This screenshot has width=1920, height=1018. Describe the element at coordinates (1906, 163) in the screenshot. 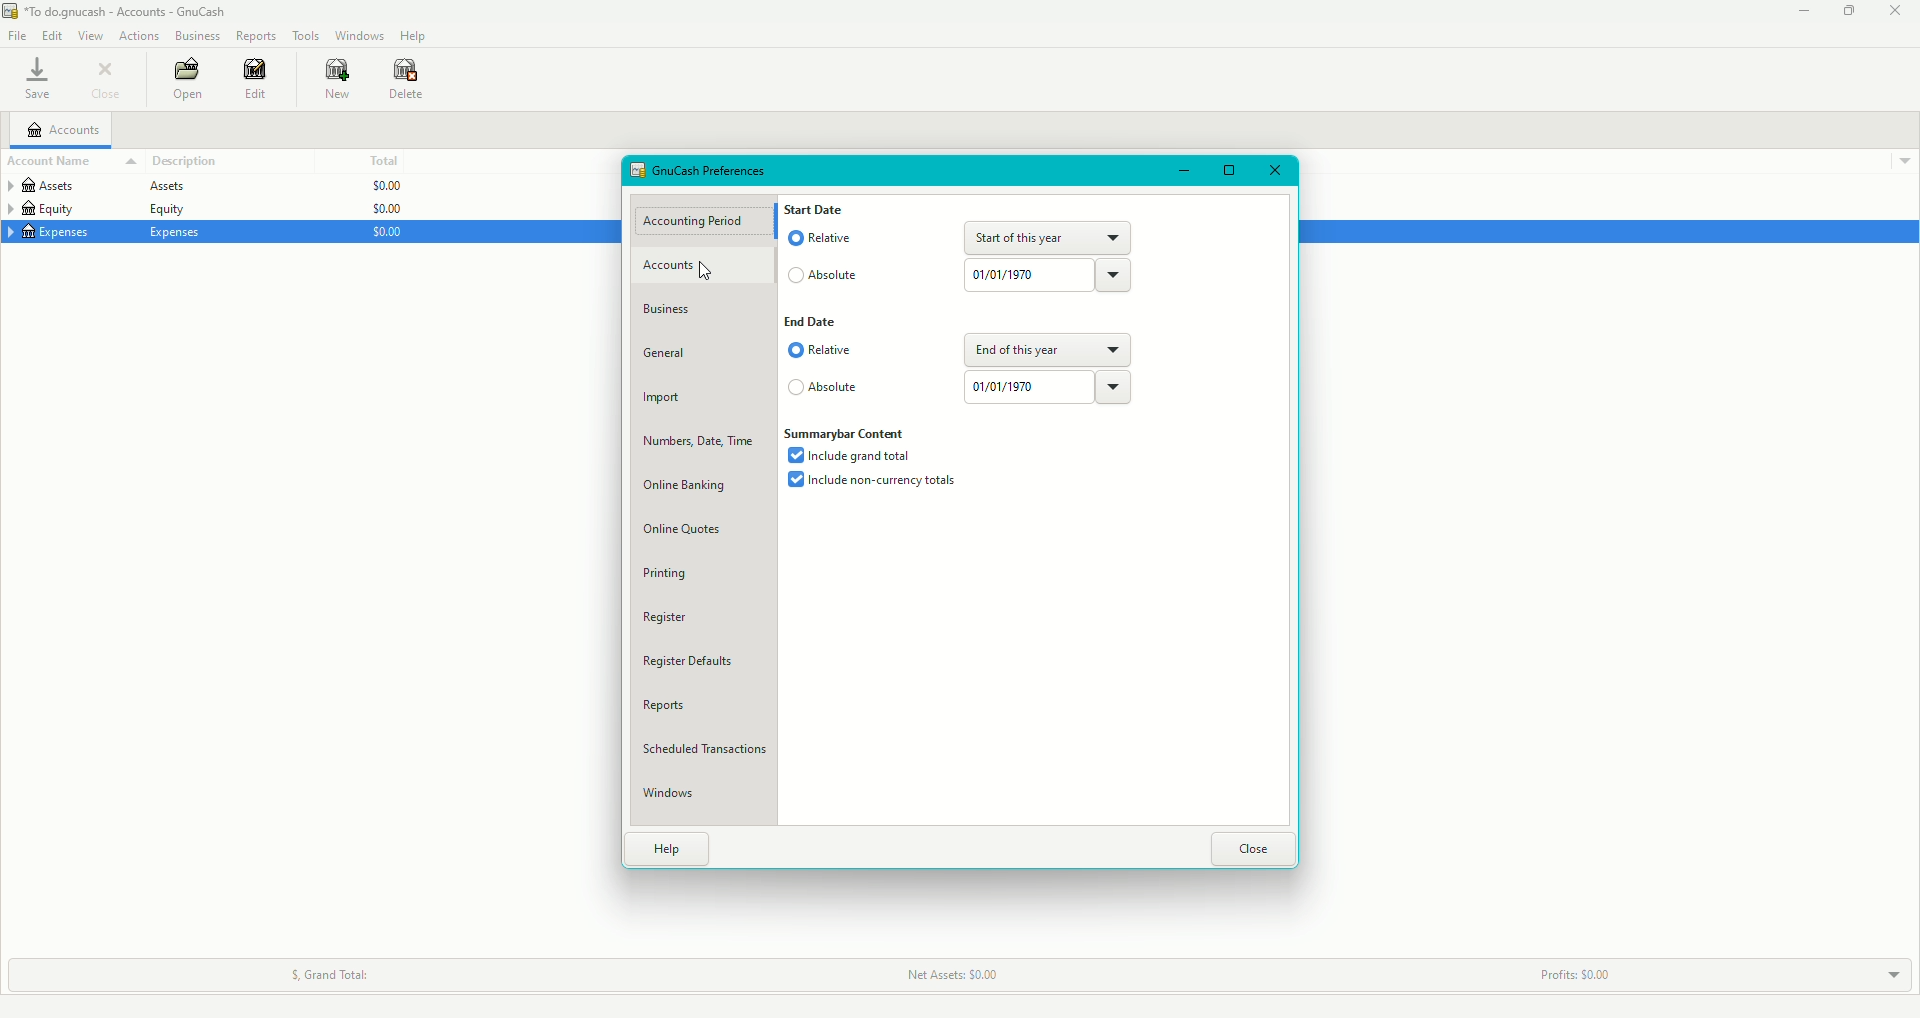

I see `Drop down` at that location.